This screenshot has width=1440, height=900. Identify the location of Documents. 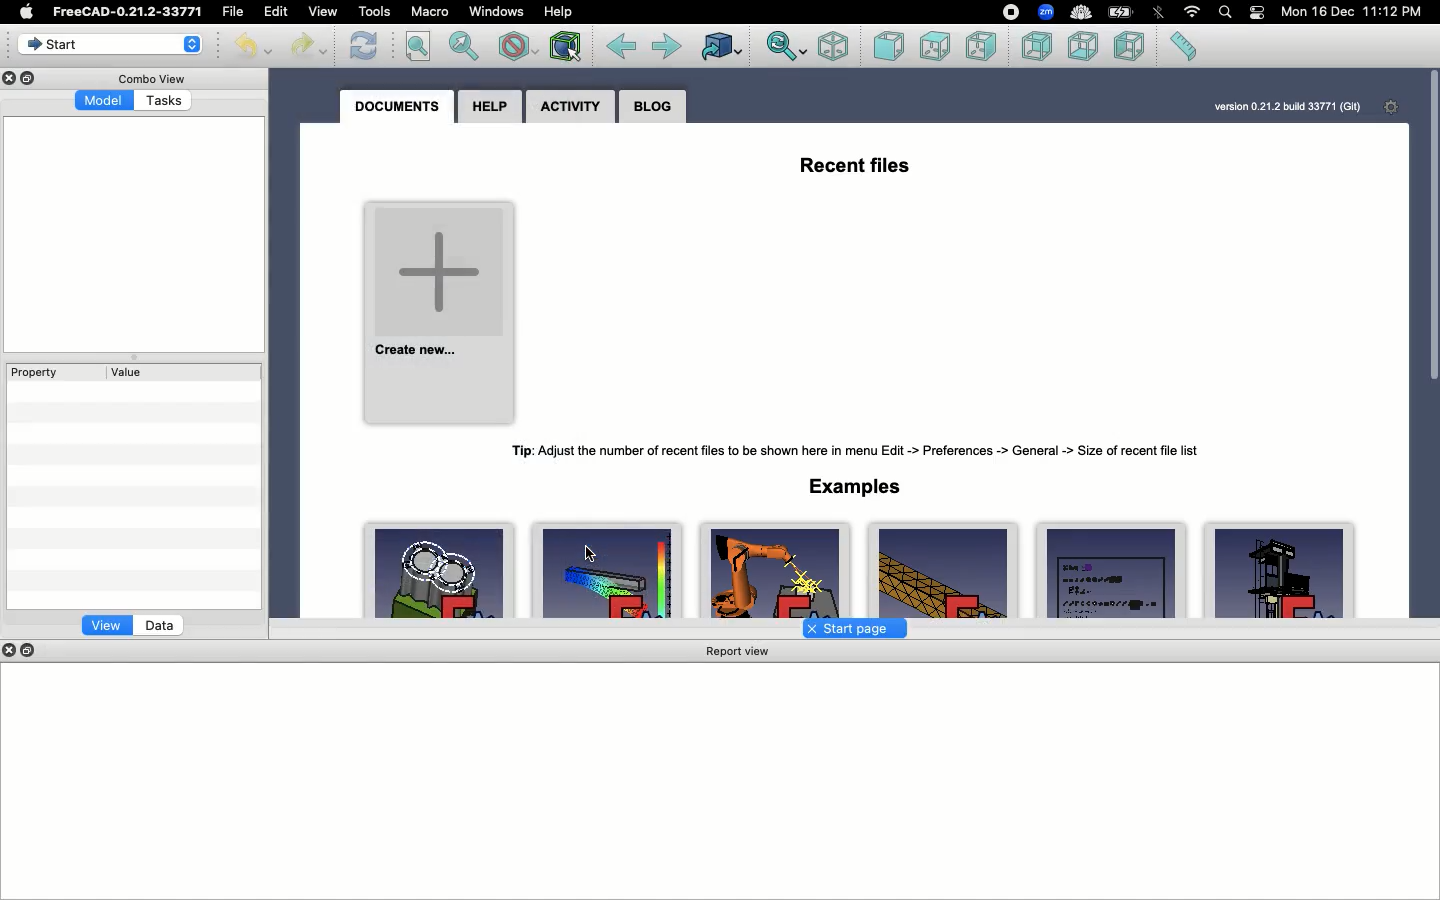
(399, 107).